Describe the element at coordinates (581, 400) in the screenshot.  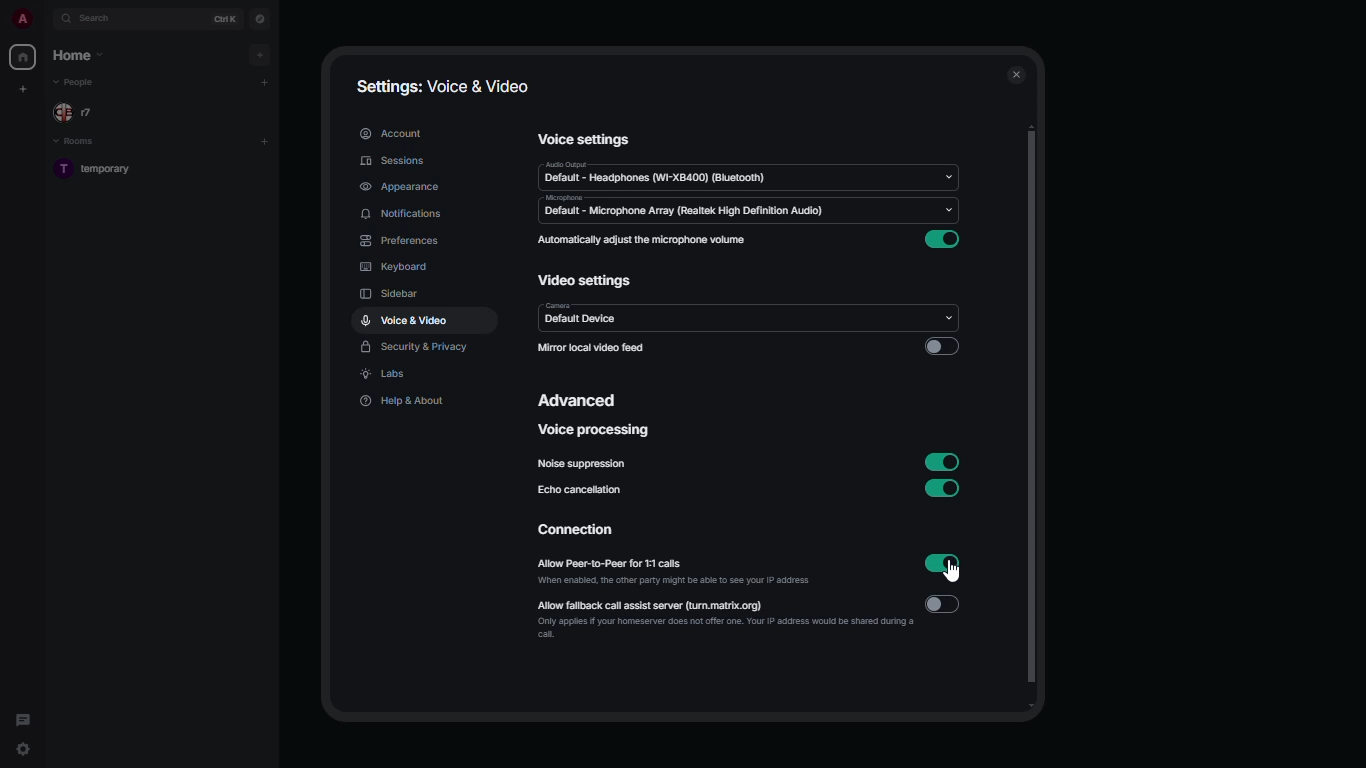
I see `advanced` at that location.